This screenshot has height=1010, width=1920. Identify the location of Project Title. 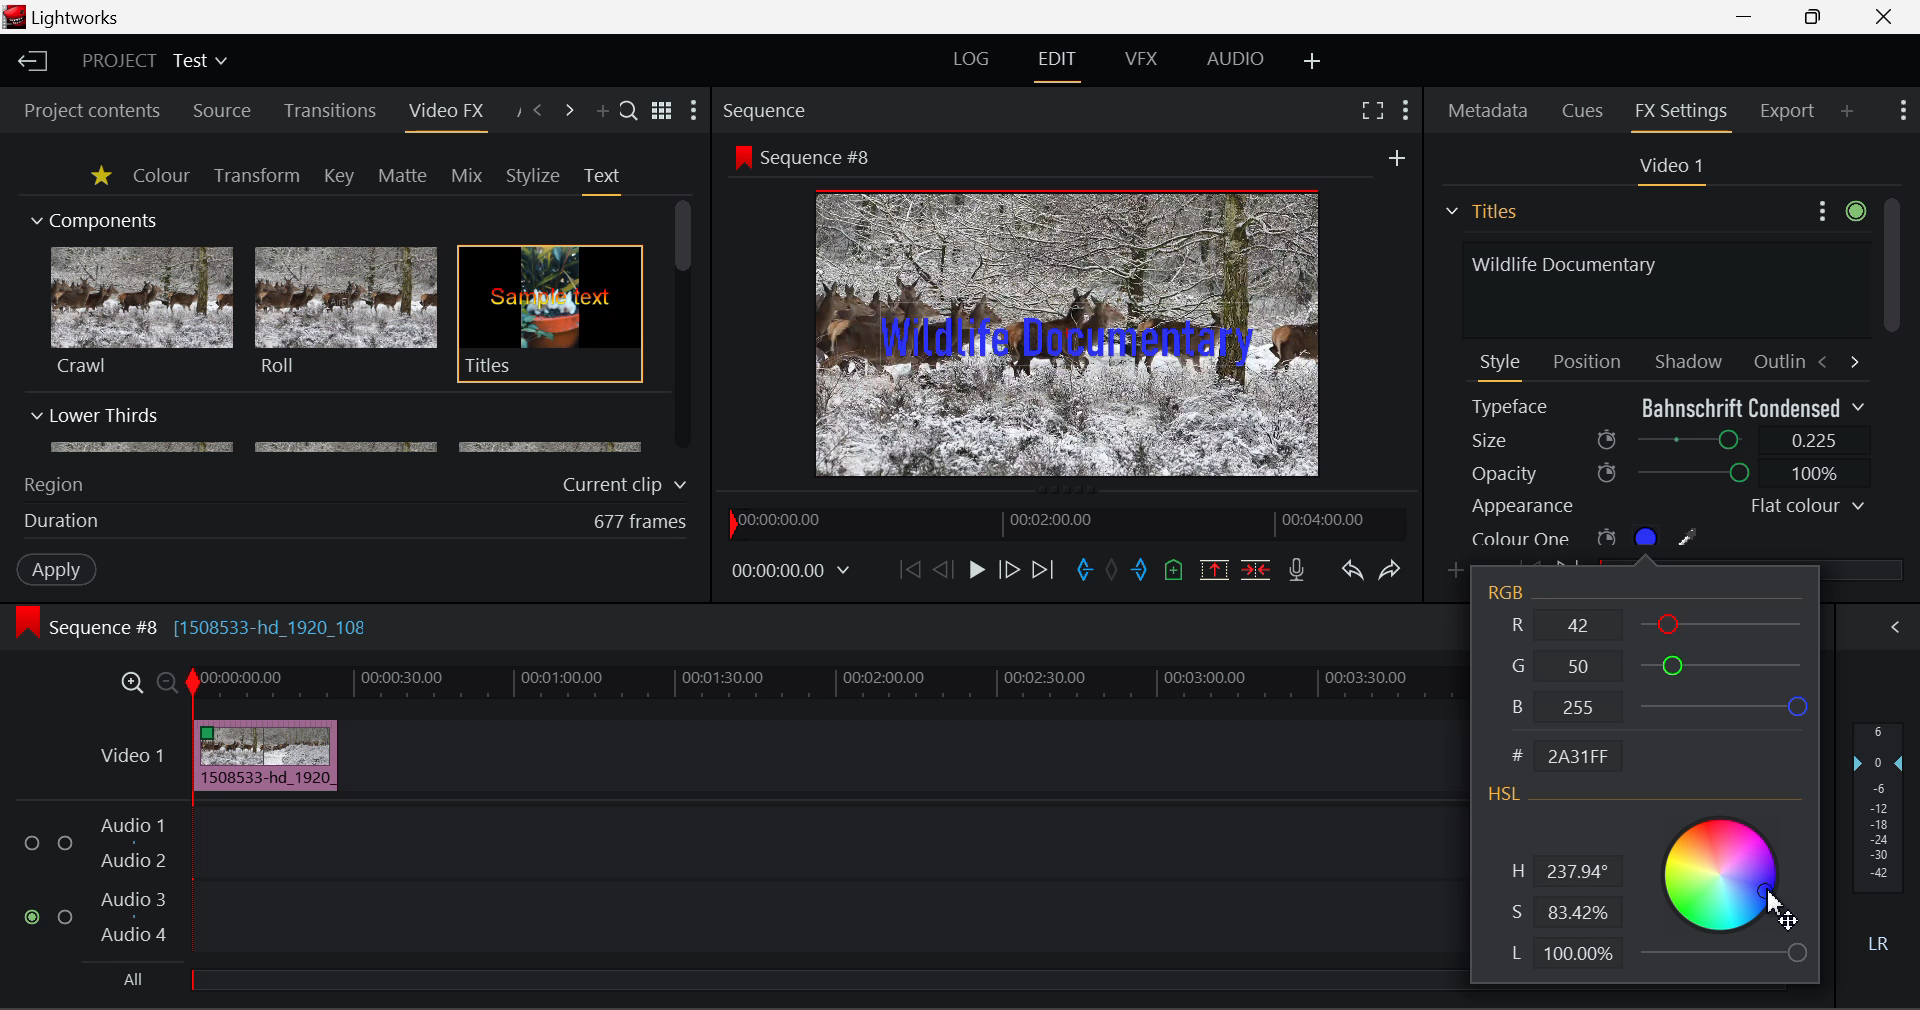
(156, 59).